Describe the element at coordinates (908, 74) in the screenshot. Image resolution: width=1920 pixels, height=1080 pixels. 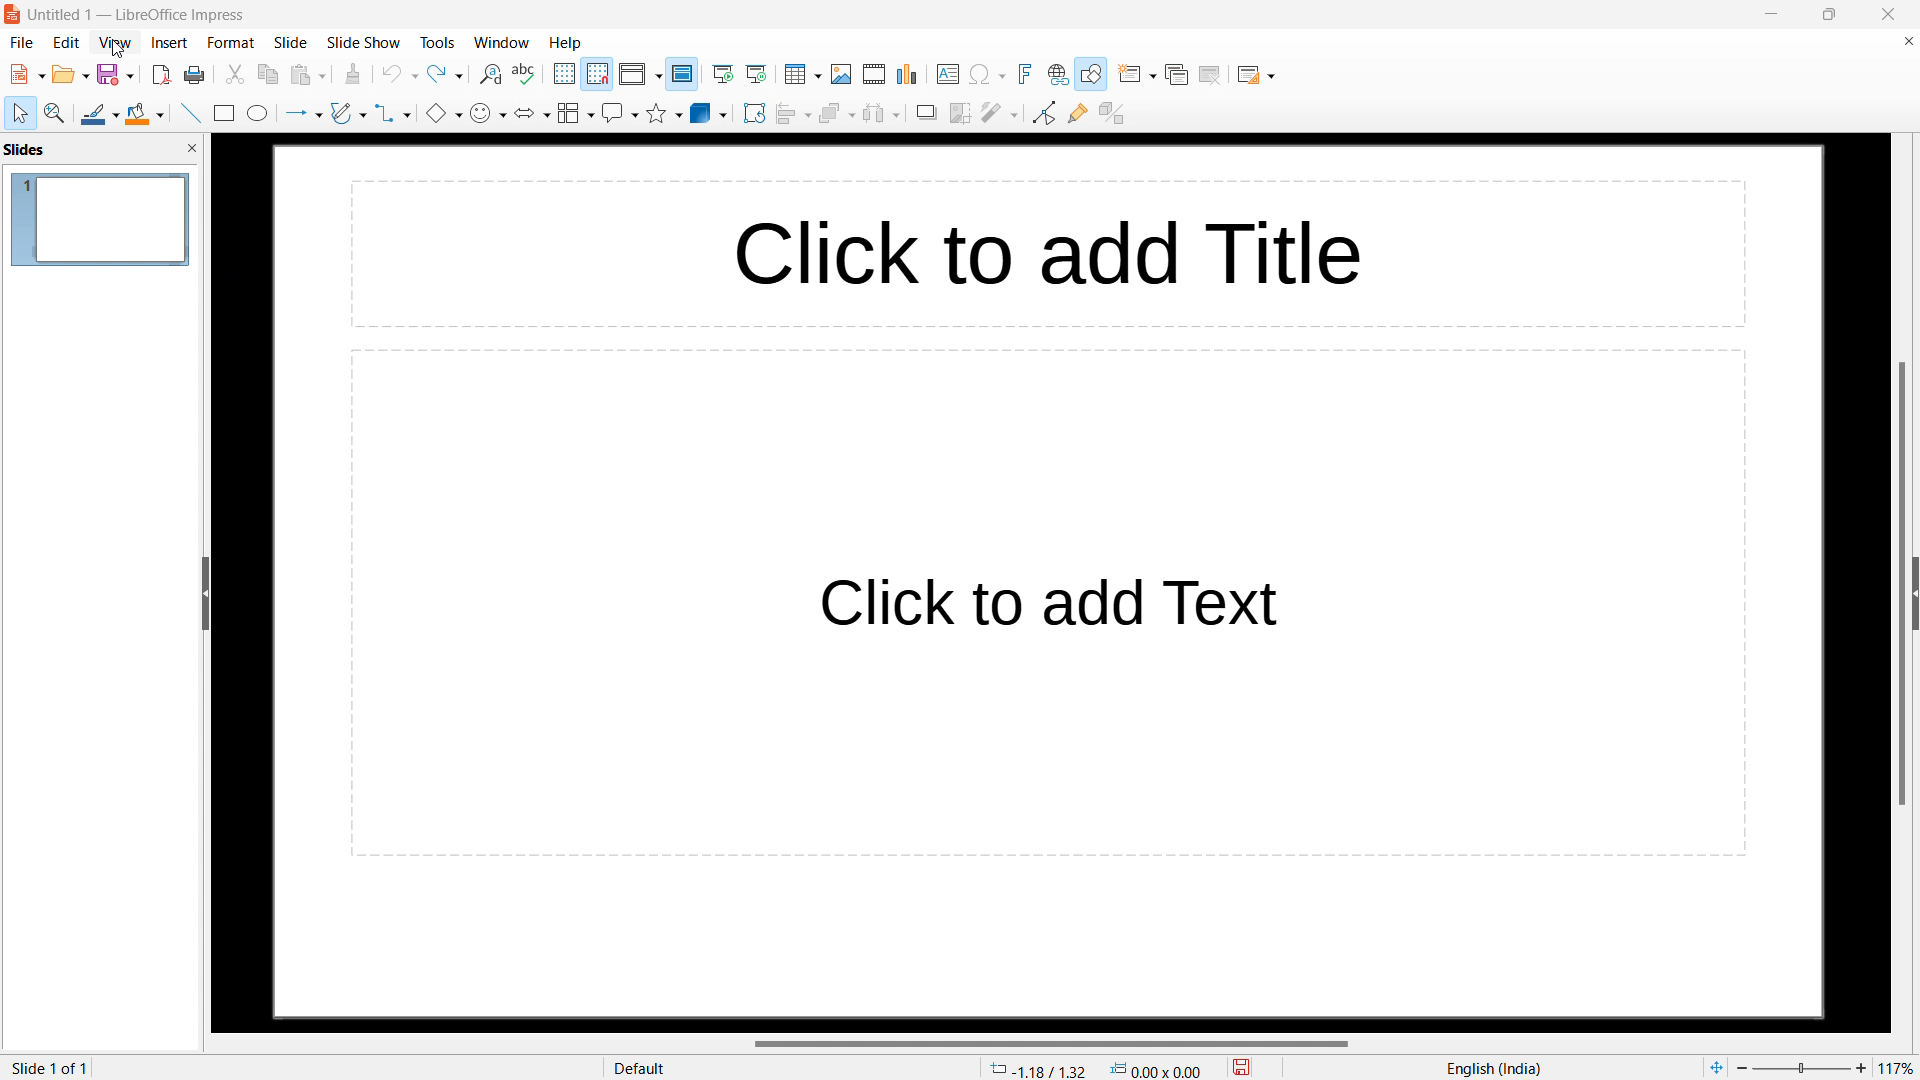
I see `insert chart` at that location.